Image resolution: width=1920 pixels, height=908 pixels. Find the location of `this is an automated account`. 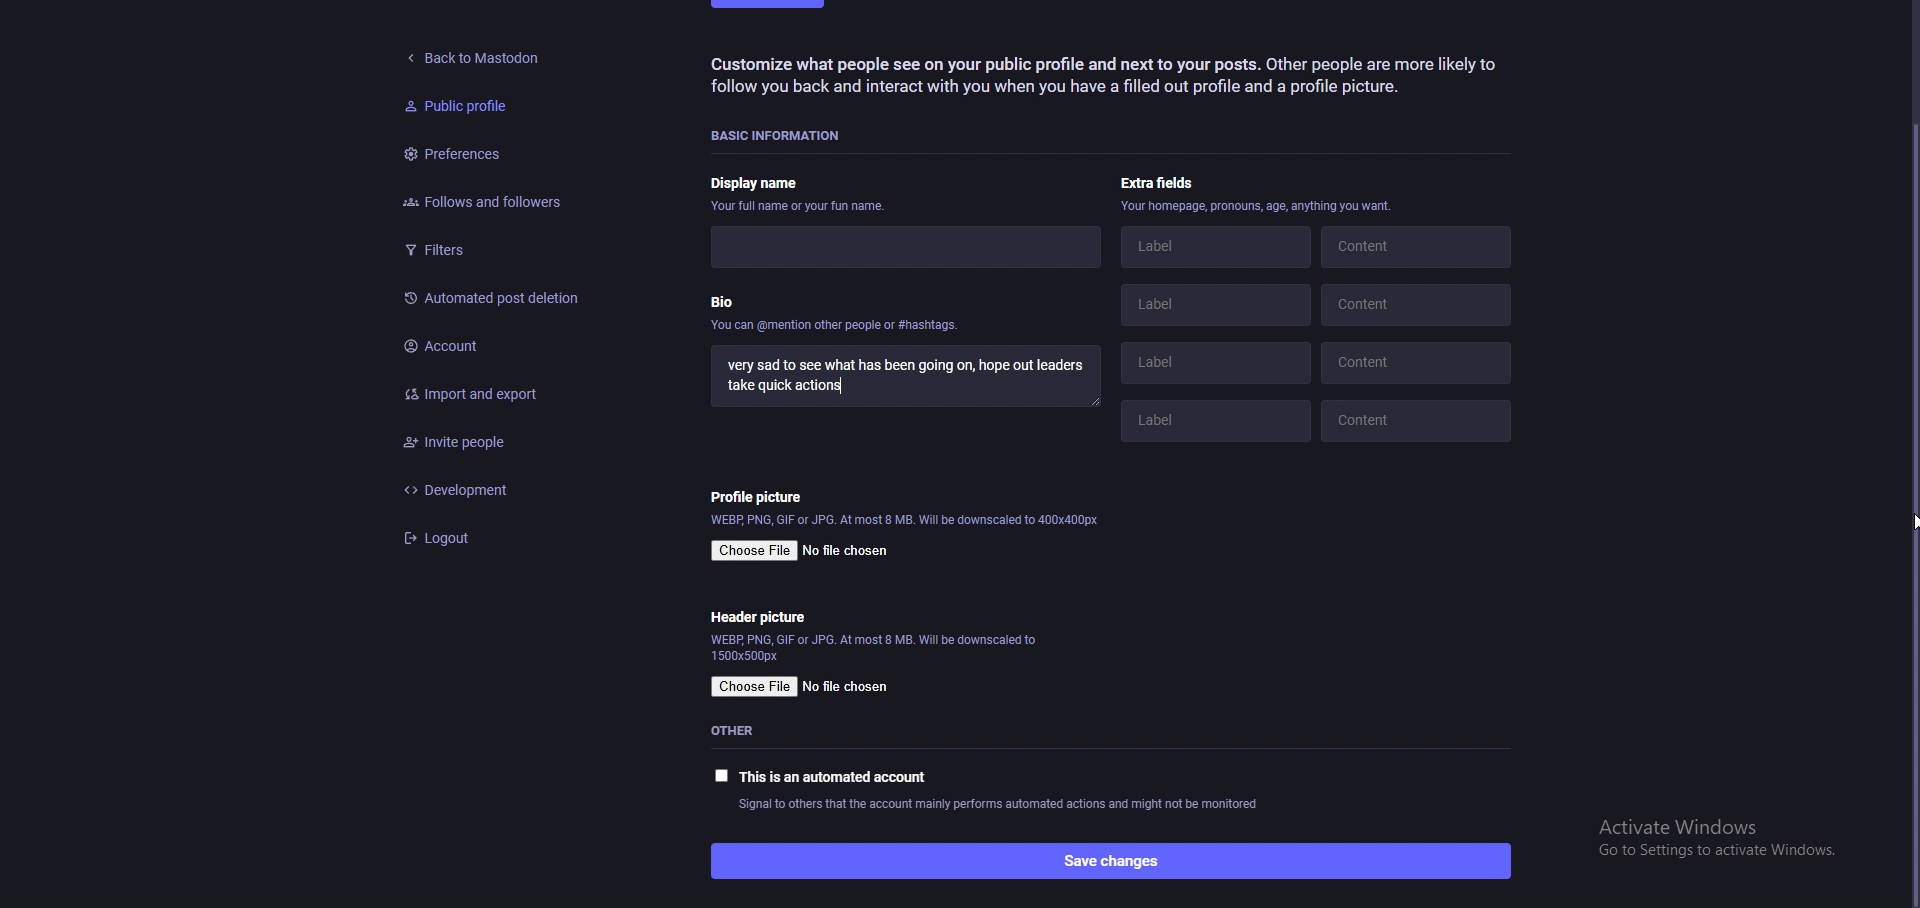

this is an automated account is located at coordinates (821, 776).